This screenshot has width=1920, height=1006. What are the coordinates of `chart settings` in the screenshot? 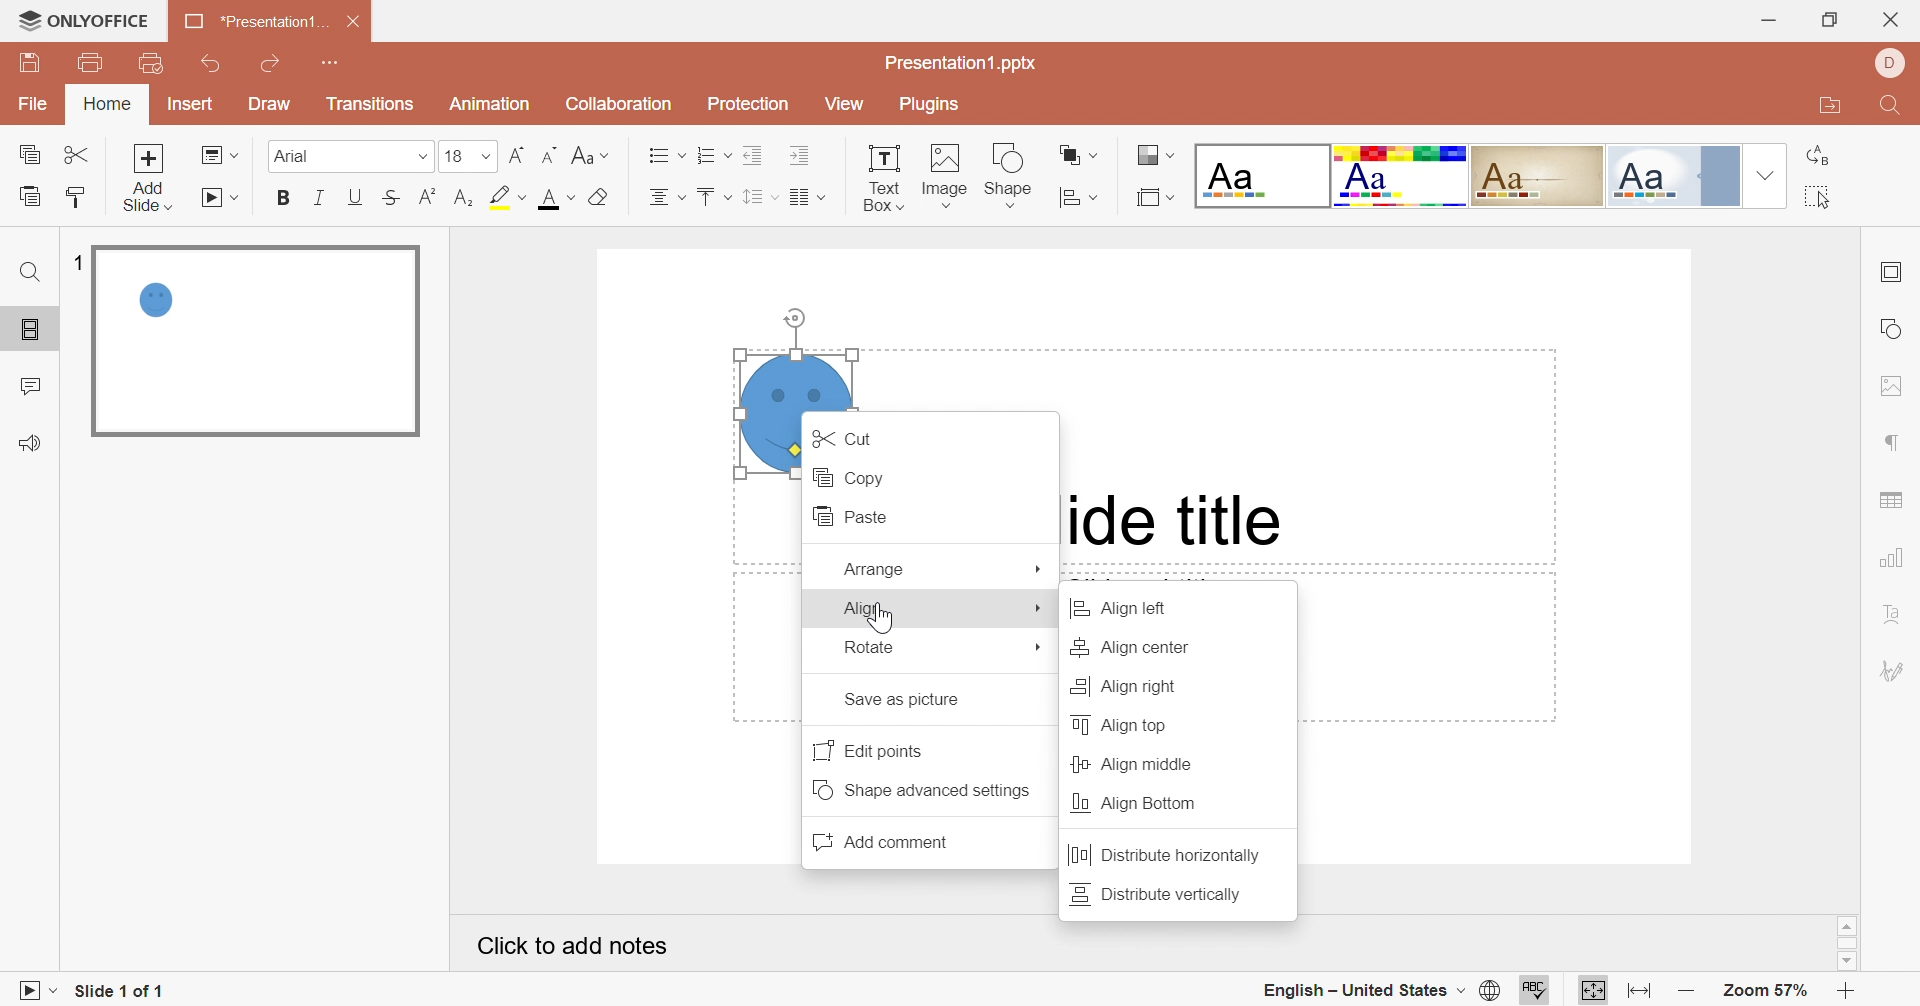 It's located at (1896, 558).